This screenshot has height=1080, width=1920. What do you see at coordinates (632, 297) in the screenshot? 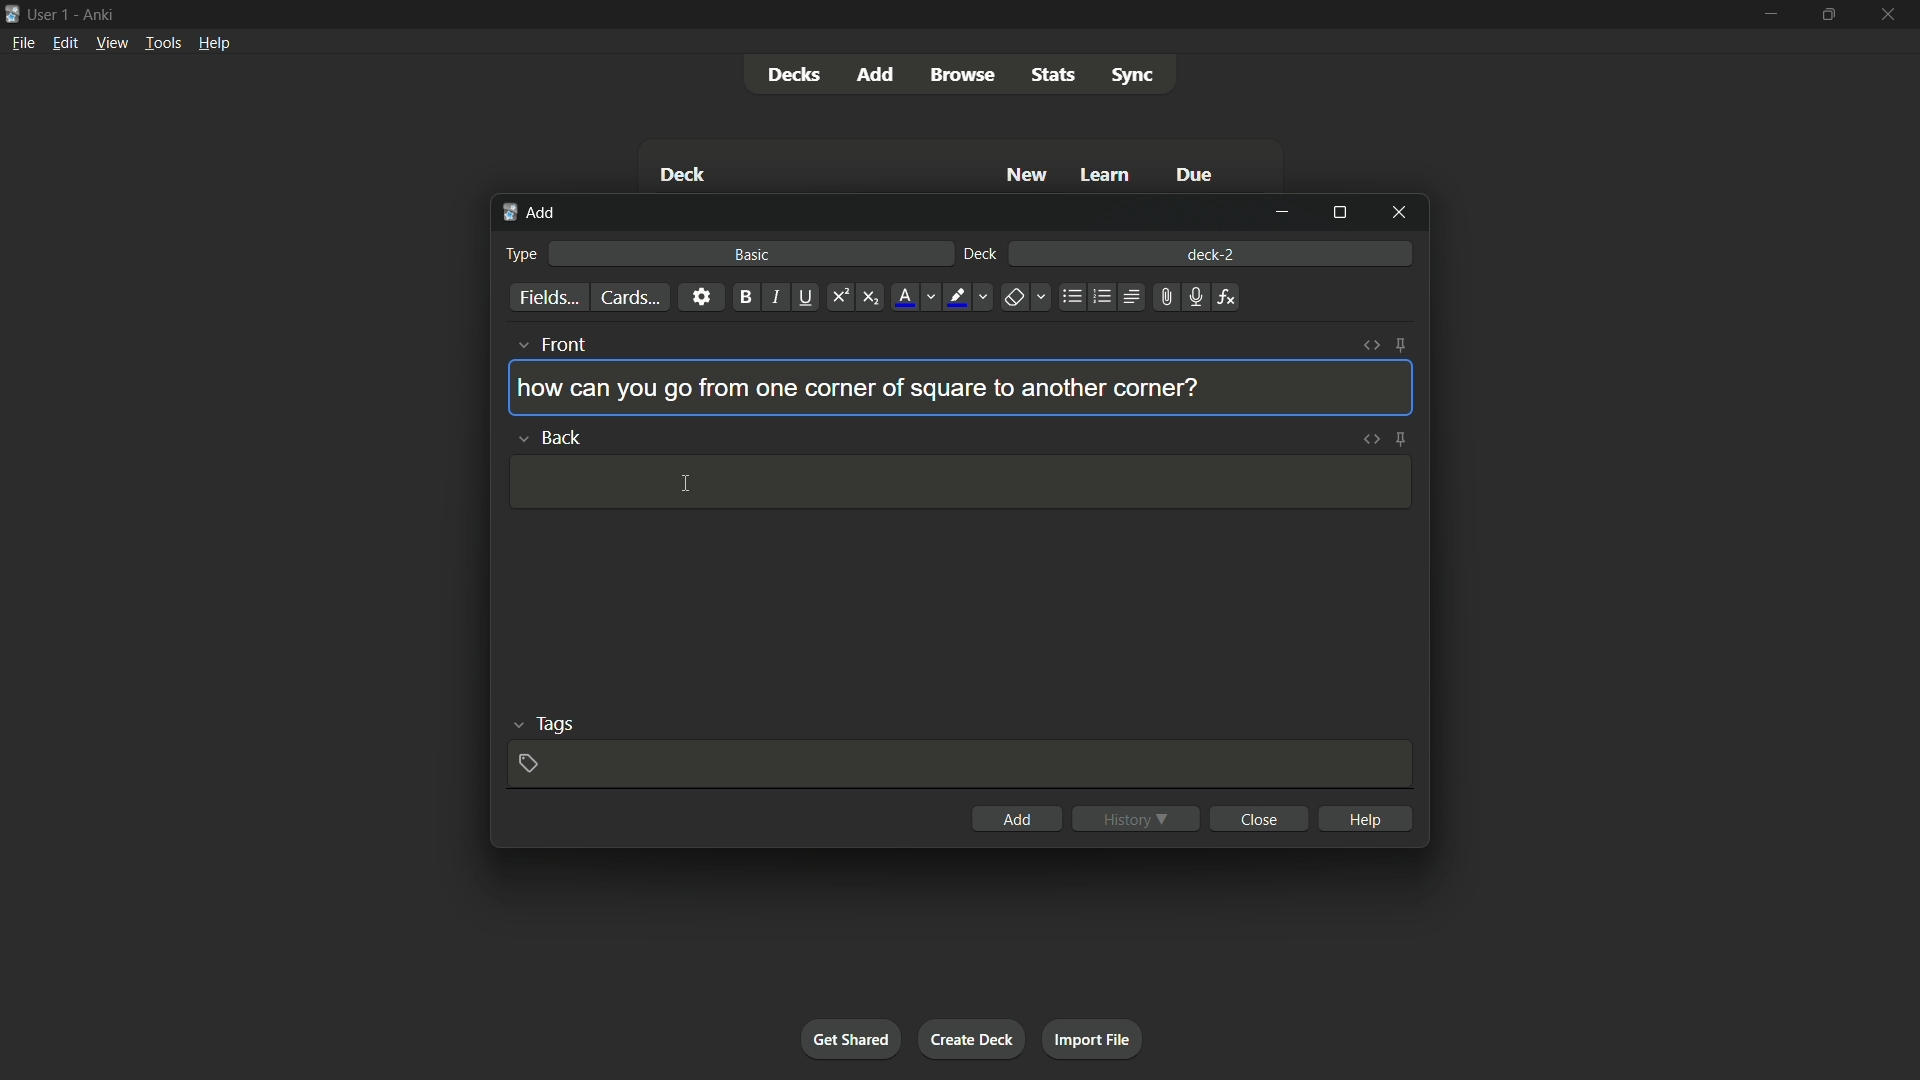
I see `cards` at bounding box center [632, 297].